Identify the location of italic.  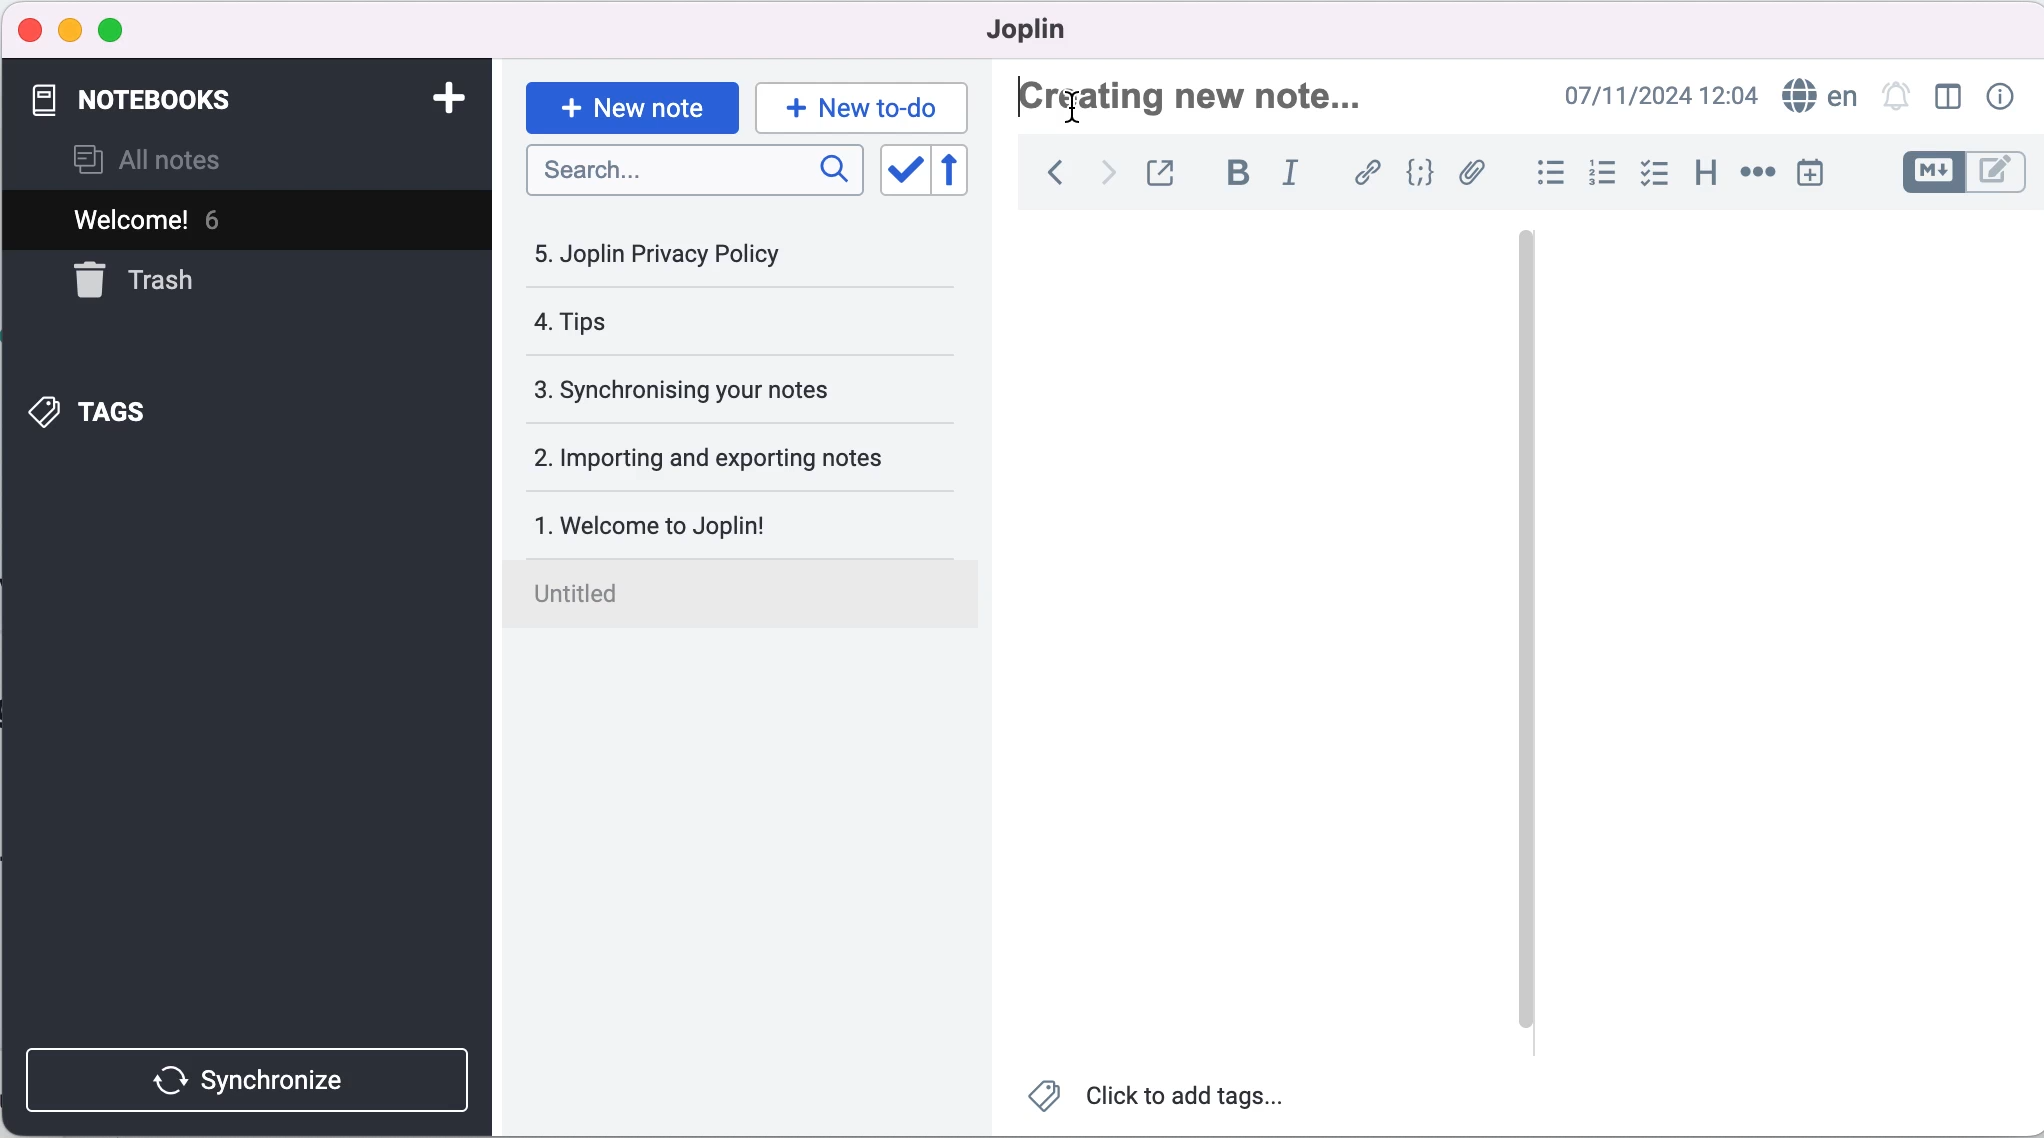
(1295, 172).